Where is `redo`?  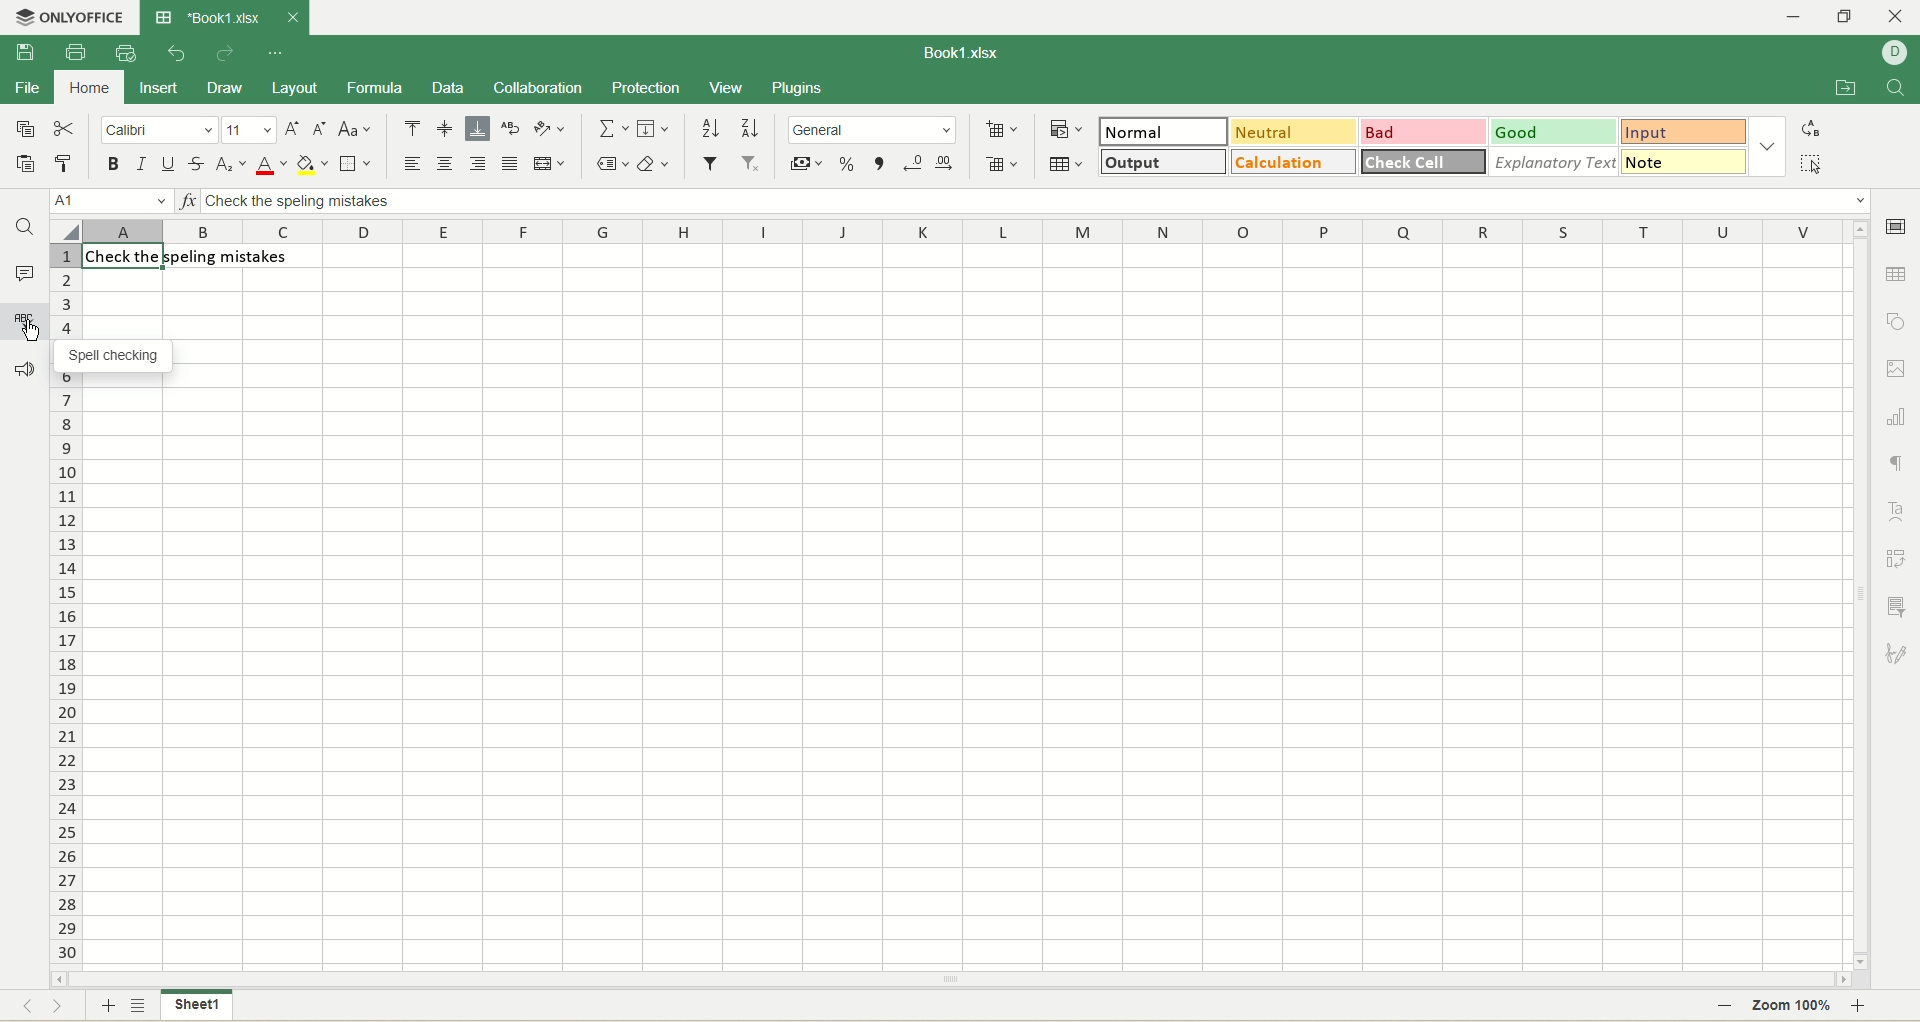 redo is located at coordinates (225, 53).